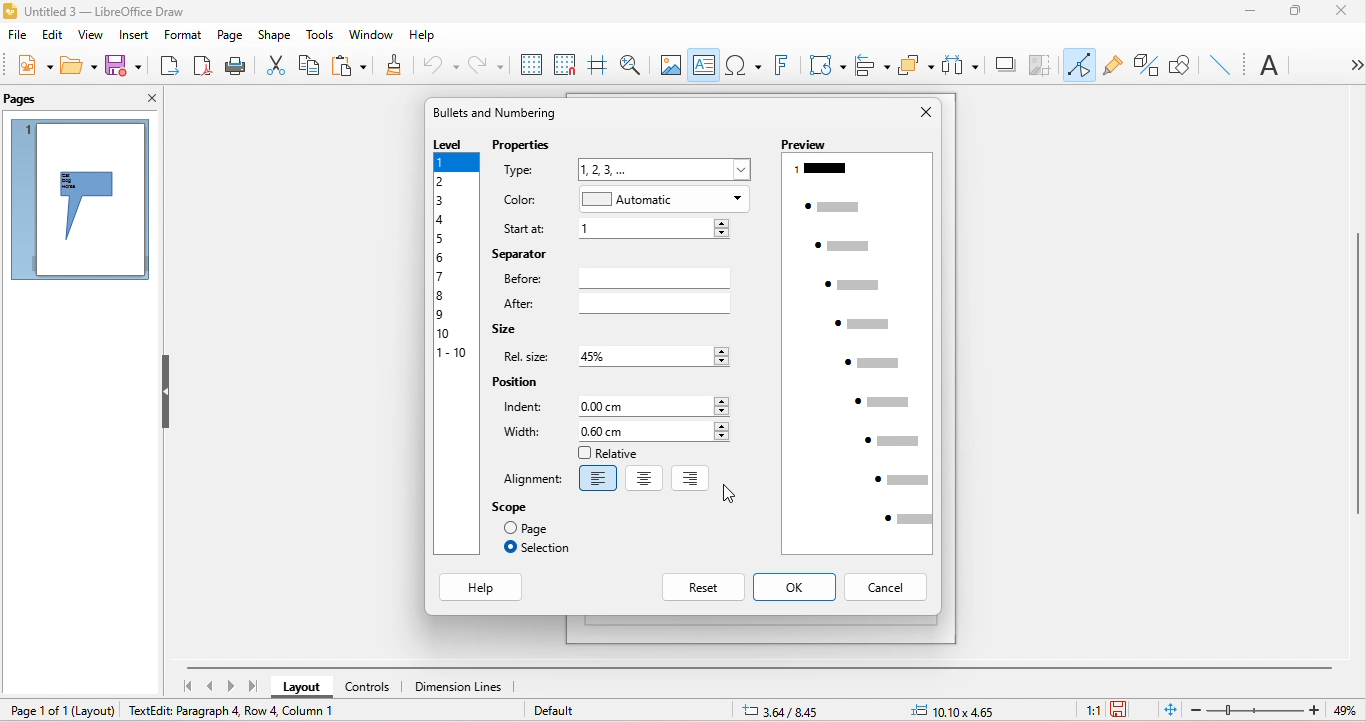 The height and width of the screenshot is (722, 1366). What do you see at coordinates (853, 346) in the screenshot?
I see `preview` at bounding box center [853, 346].